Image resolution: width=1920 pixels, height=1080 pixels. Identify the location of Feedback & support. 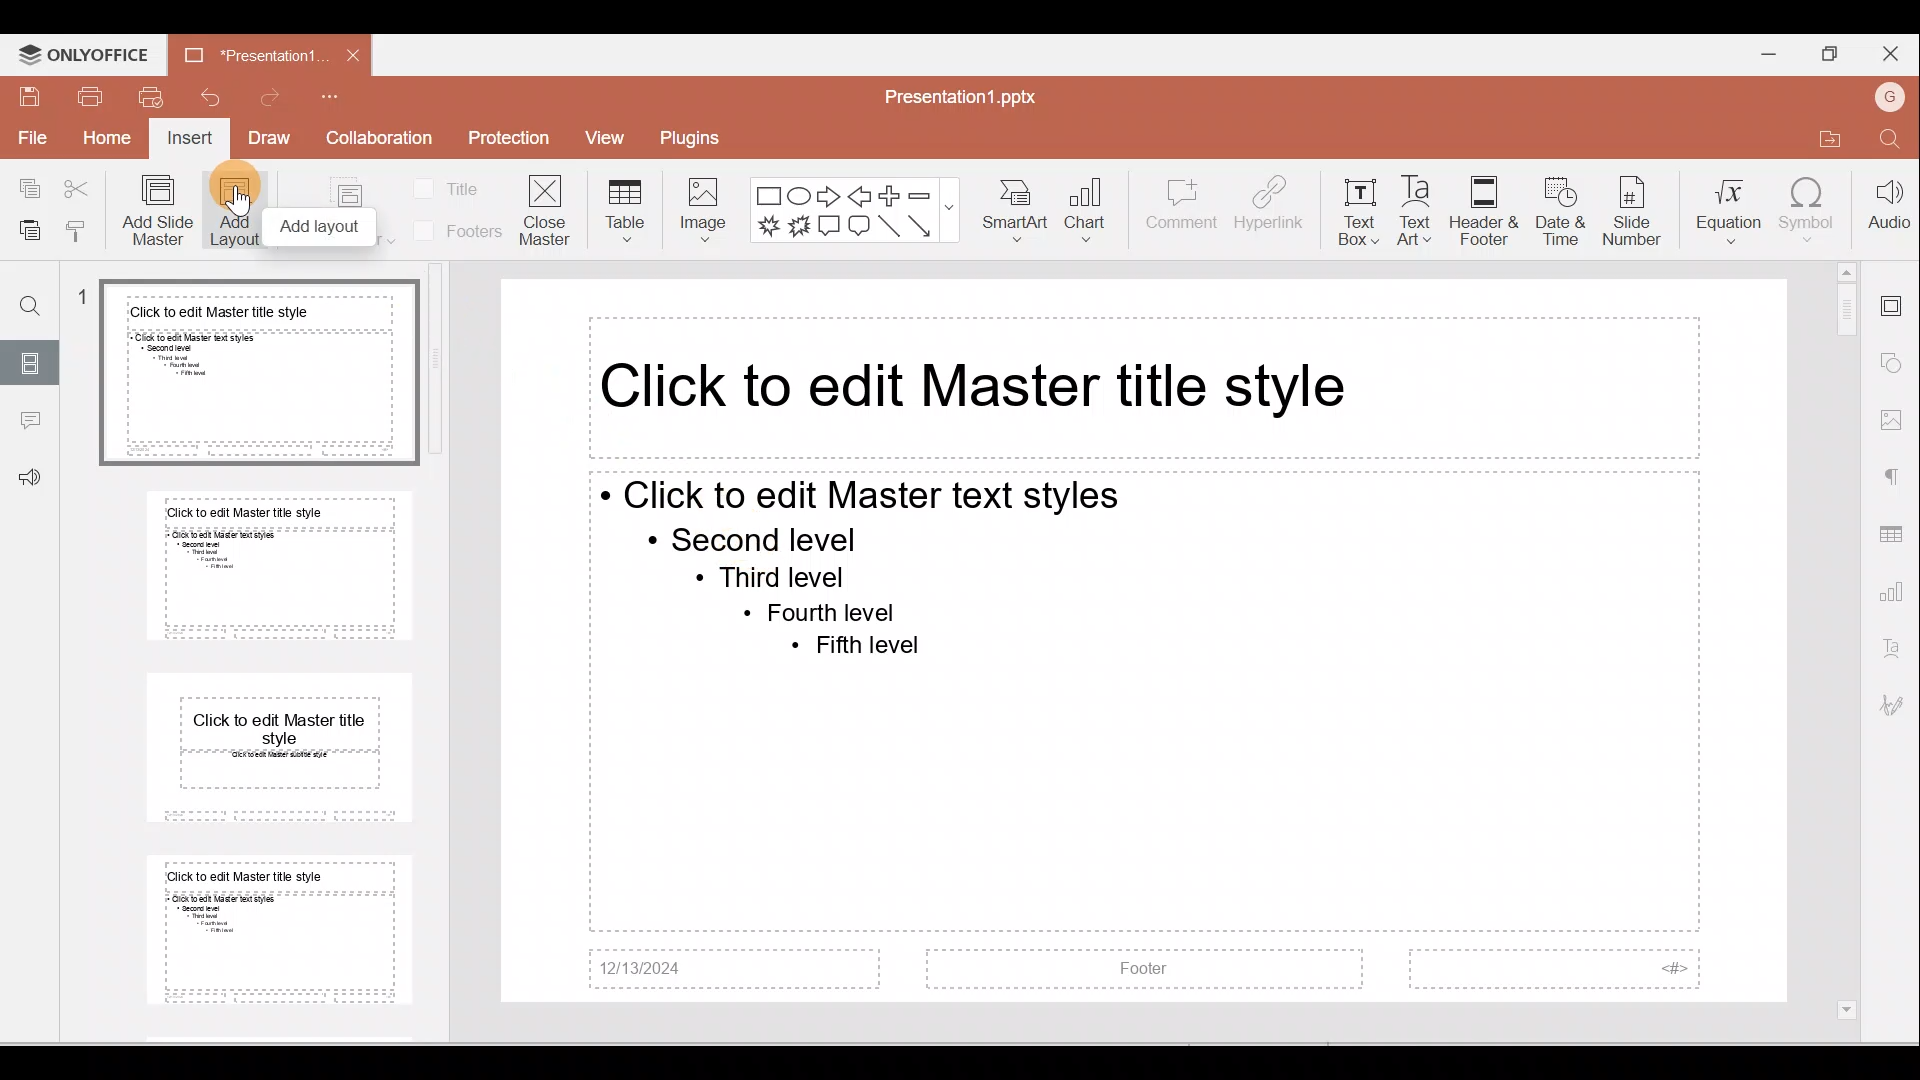
(31, 478).